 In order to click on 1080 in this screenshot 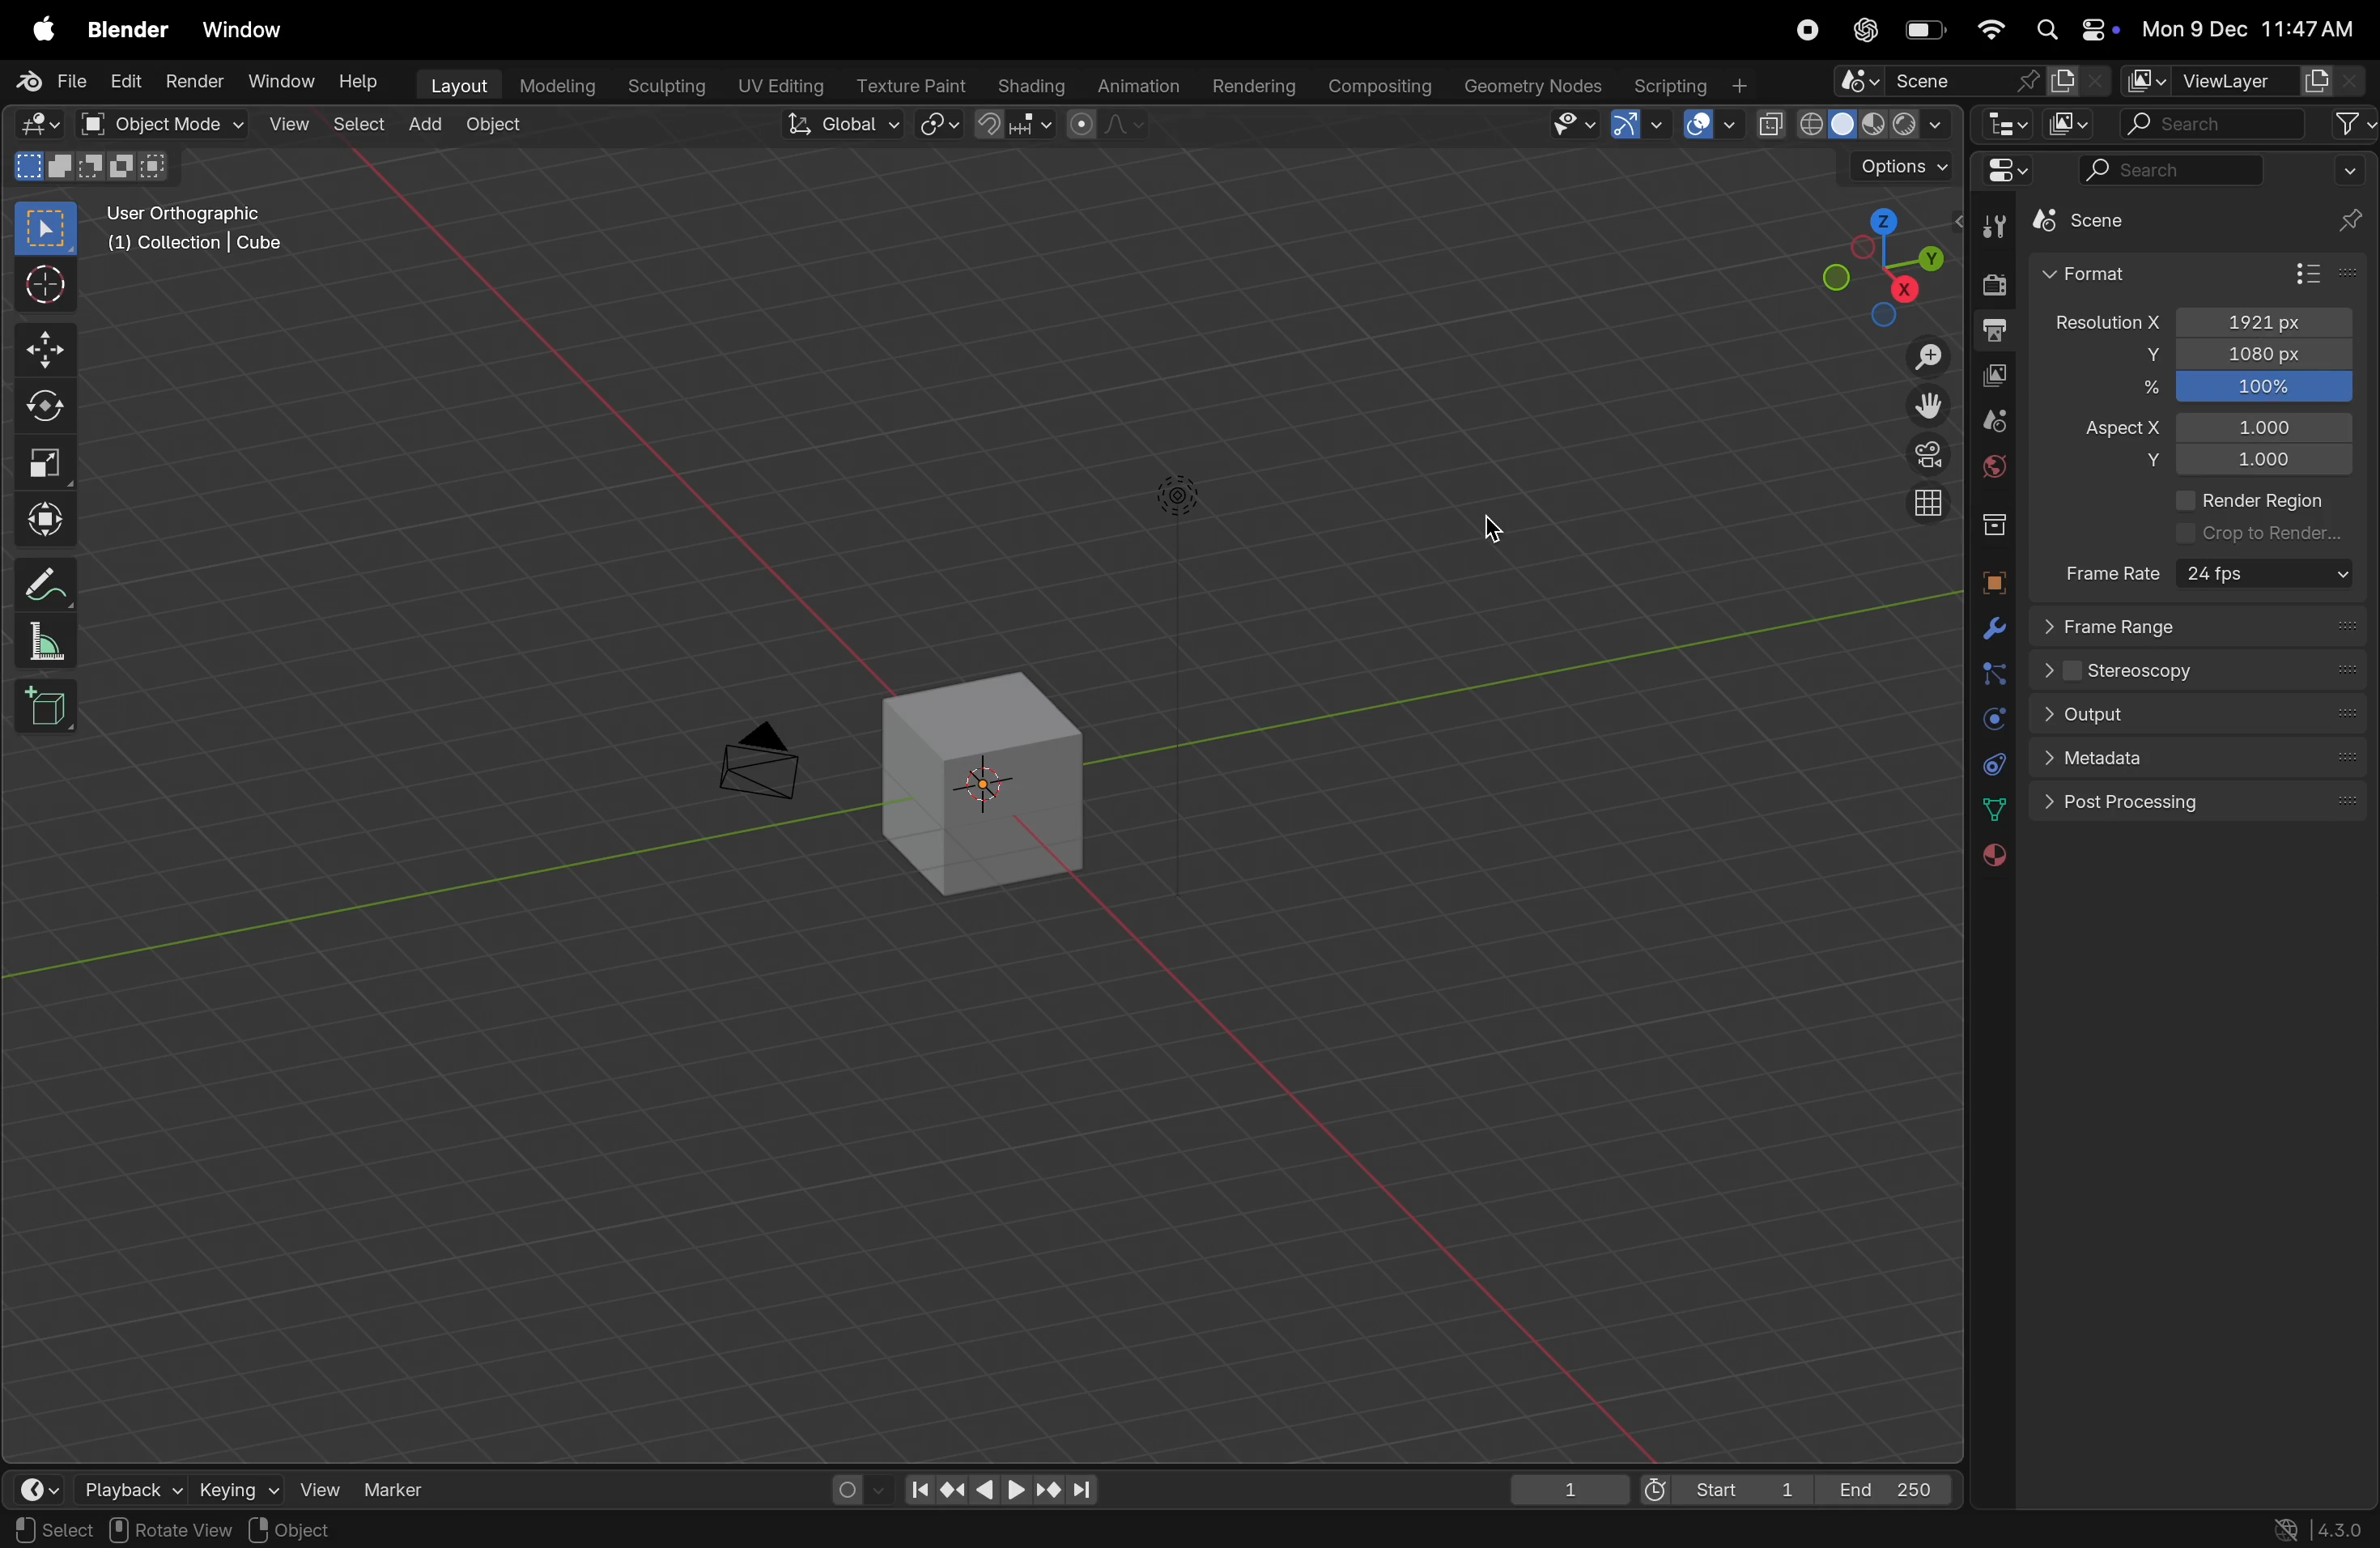, I will do `click(2262, 355)`.